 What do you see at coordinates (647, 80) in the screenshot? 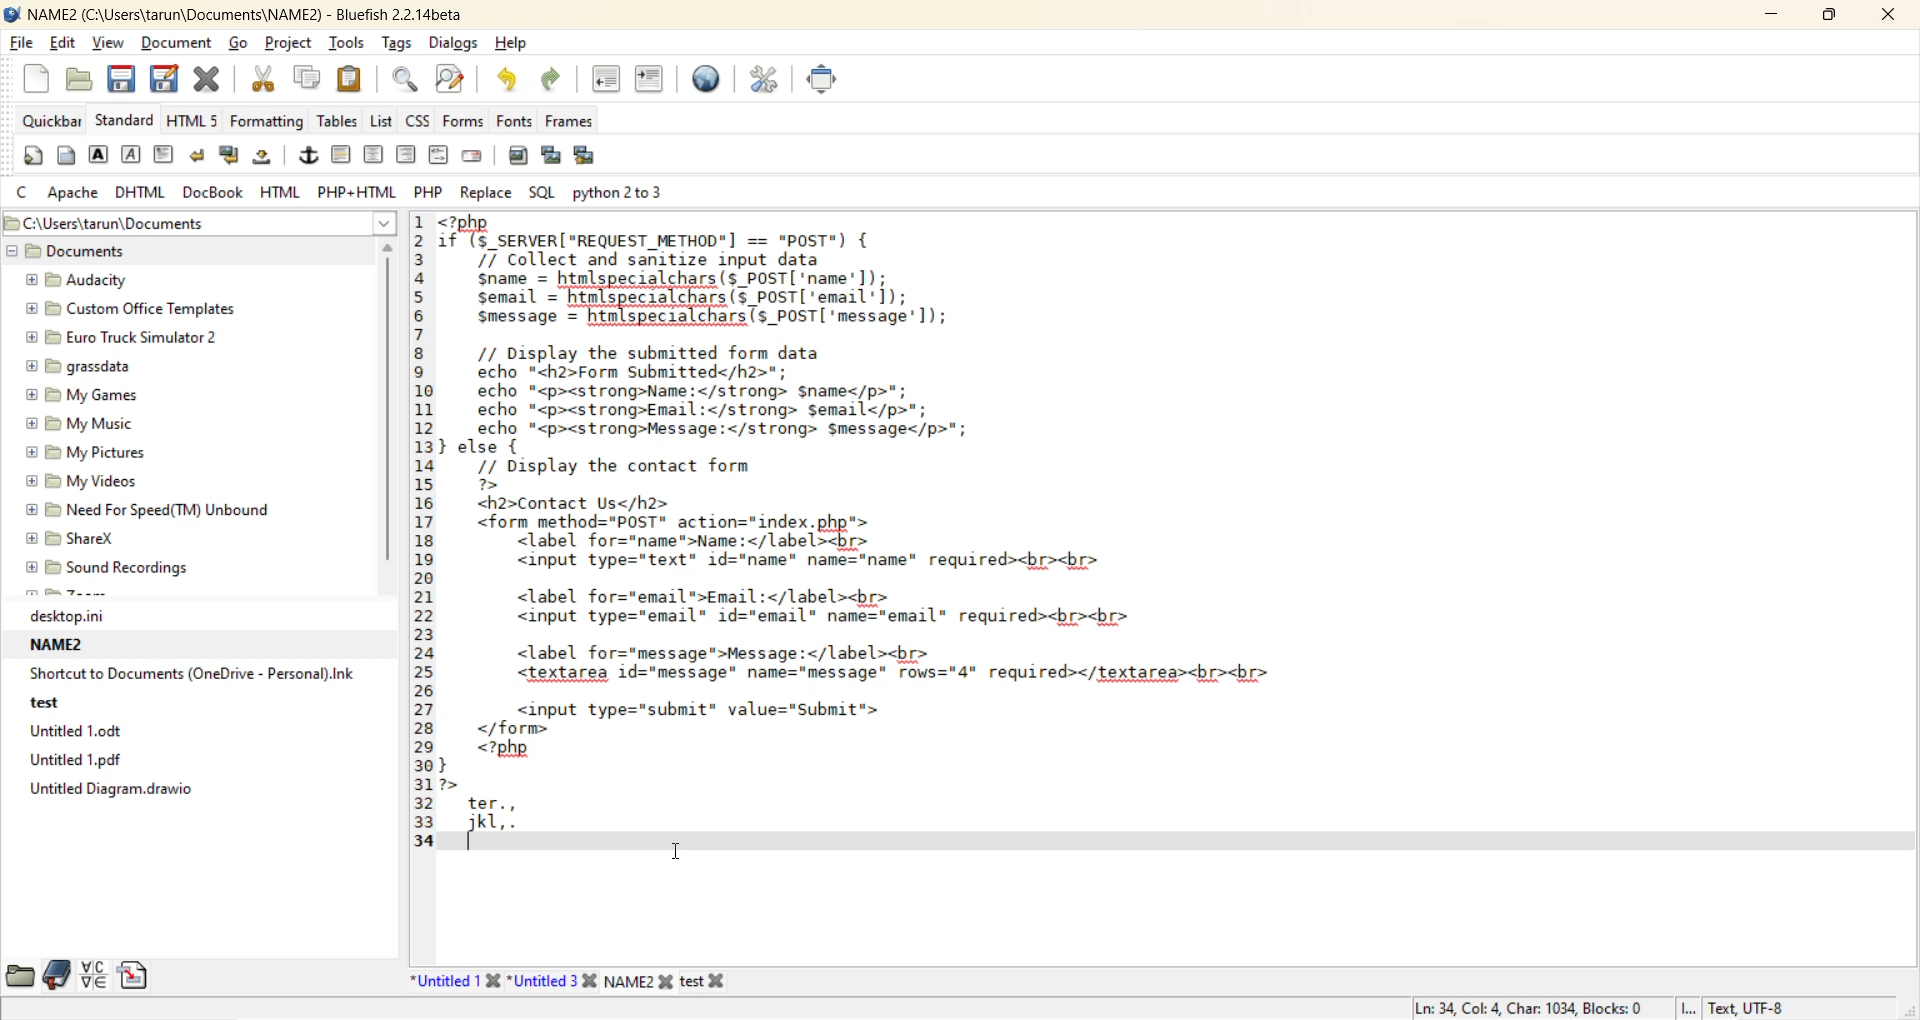
I see `indent` at bounding box center [647, 80].